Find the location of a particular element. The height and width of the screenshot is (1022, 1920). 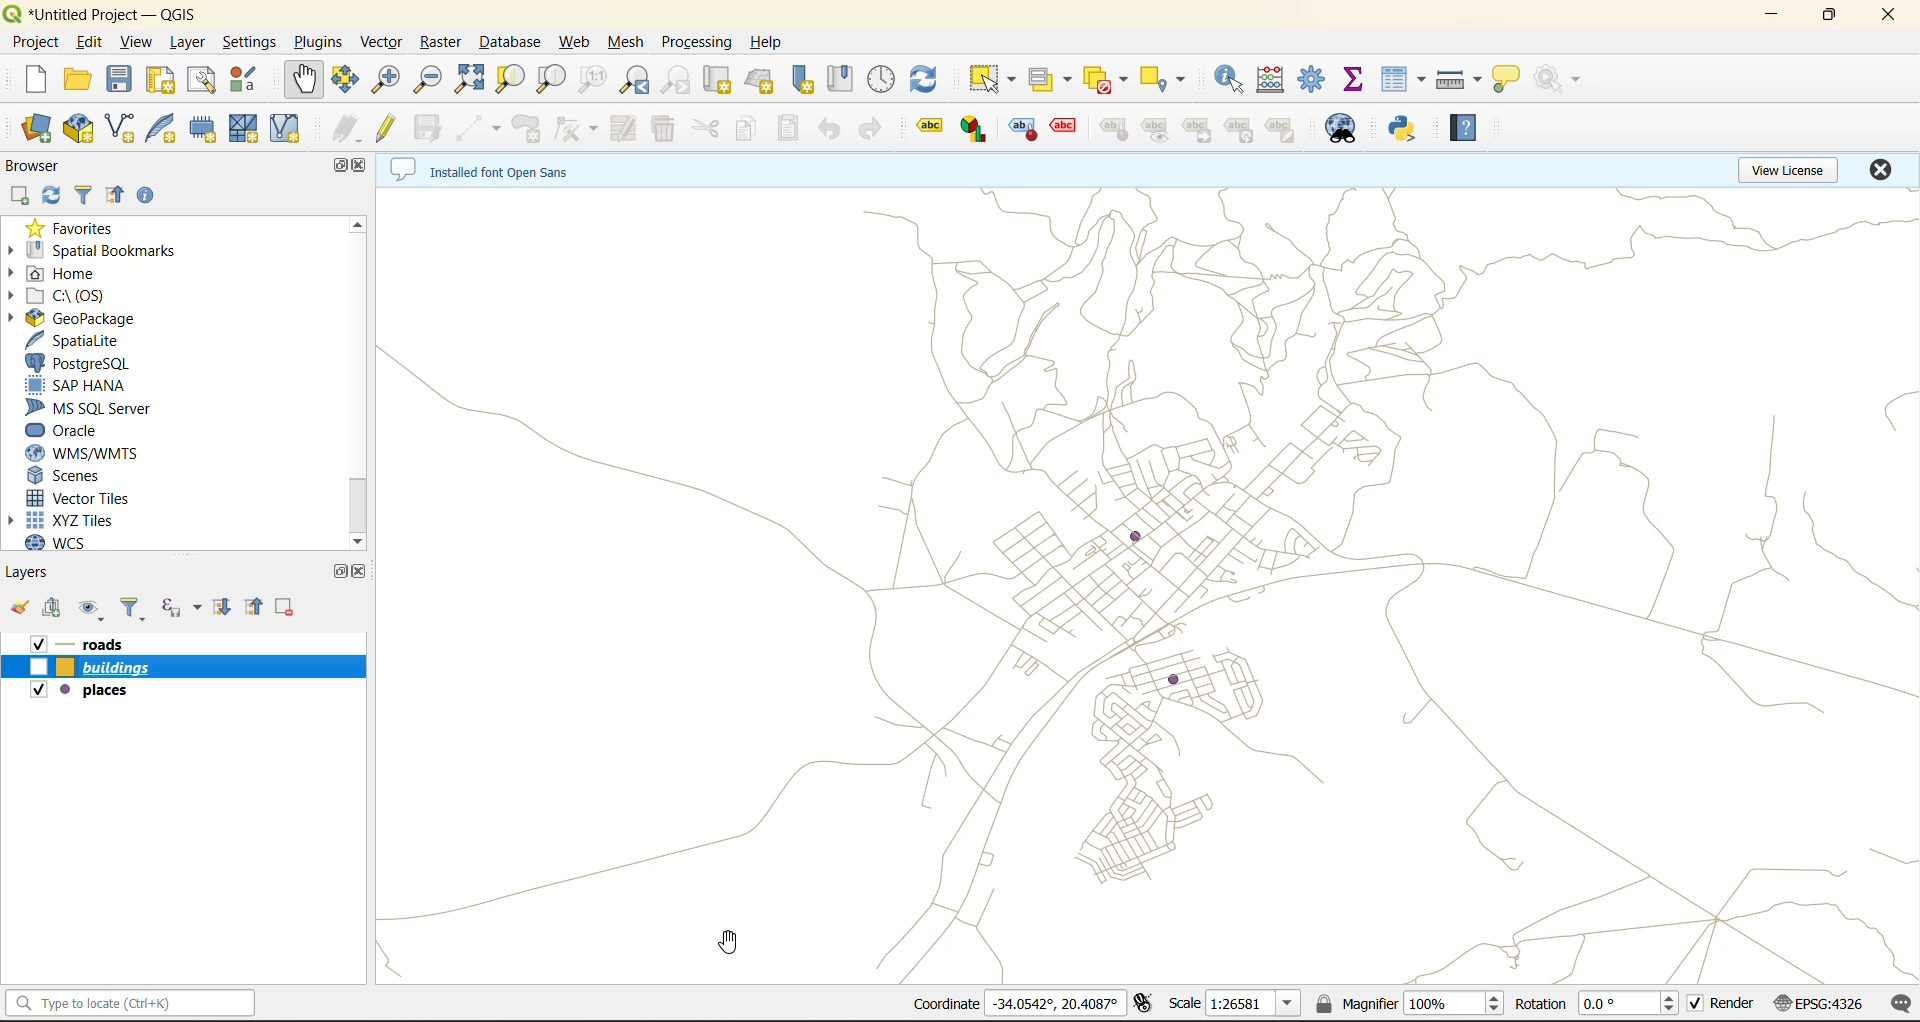

print layout is located at coordinates (165, 83).